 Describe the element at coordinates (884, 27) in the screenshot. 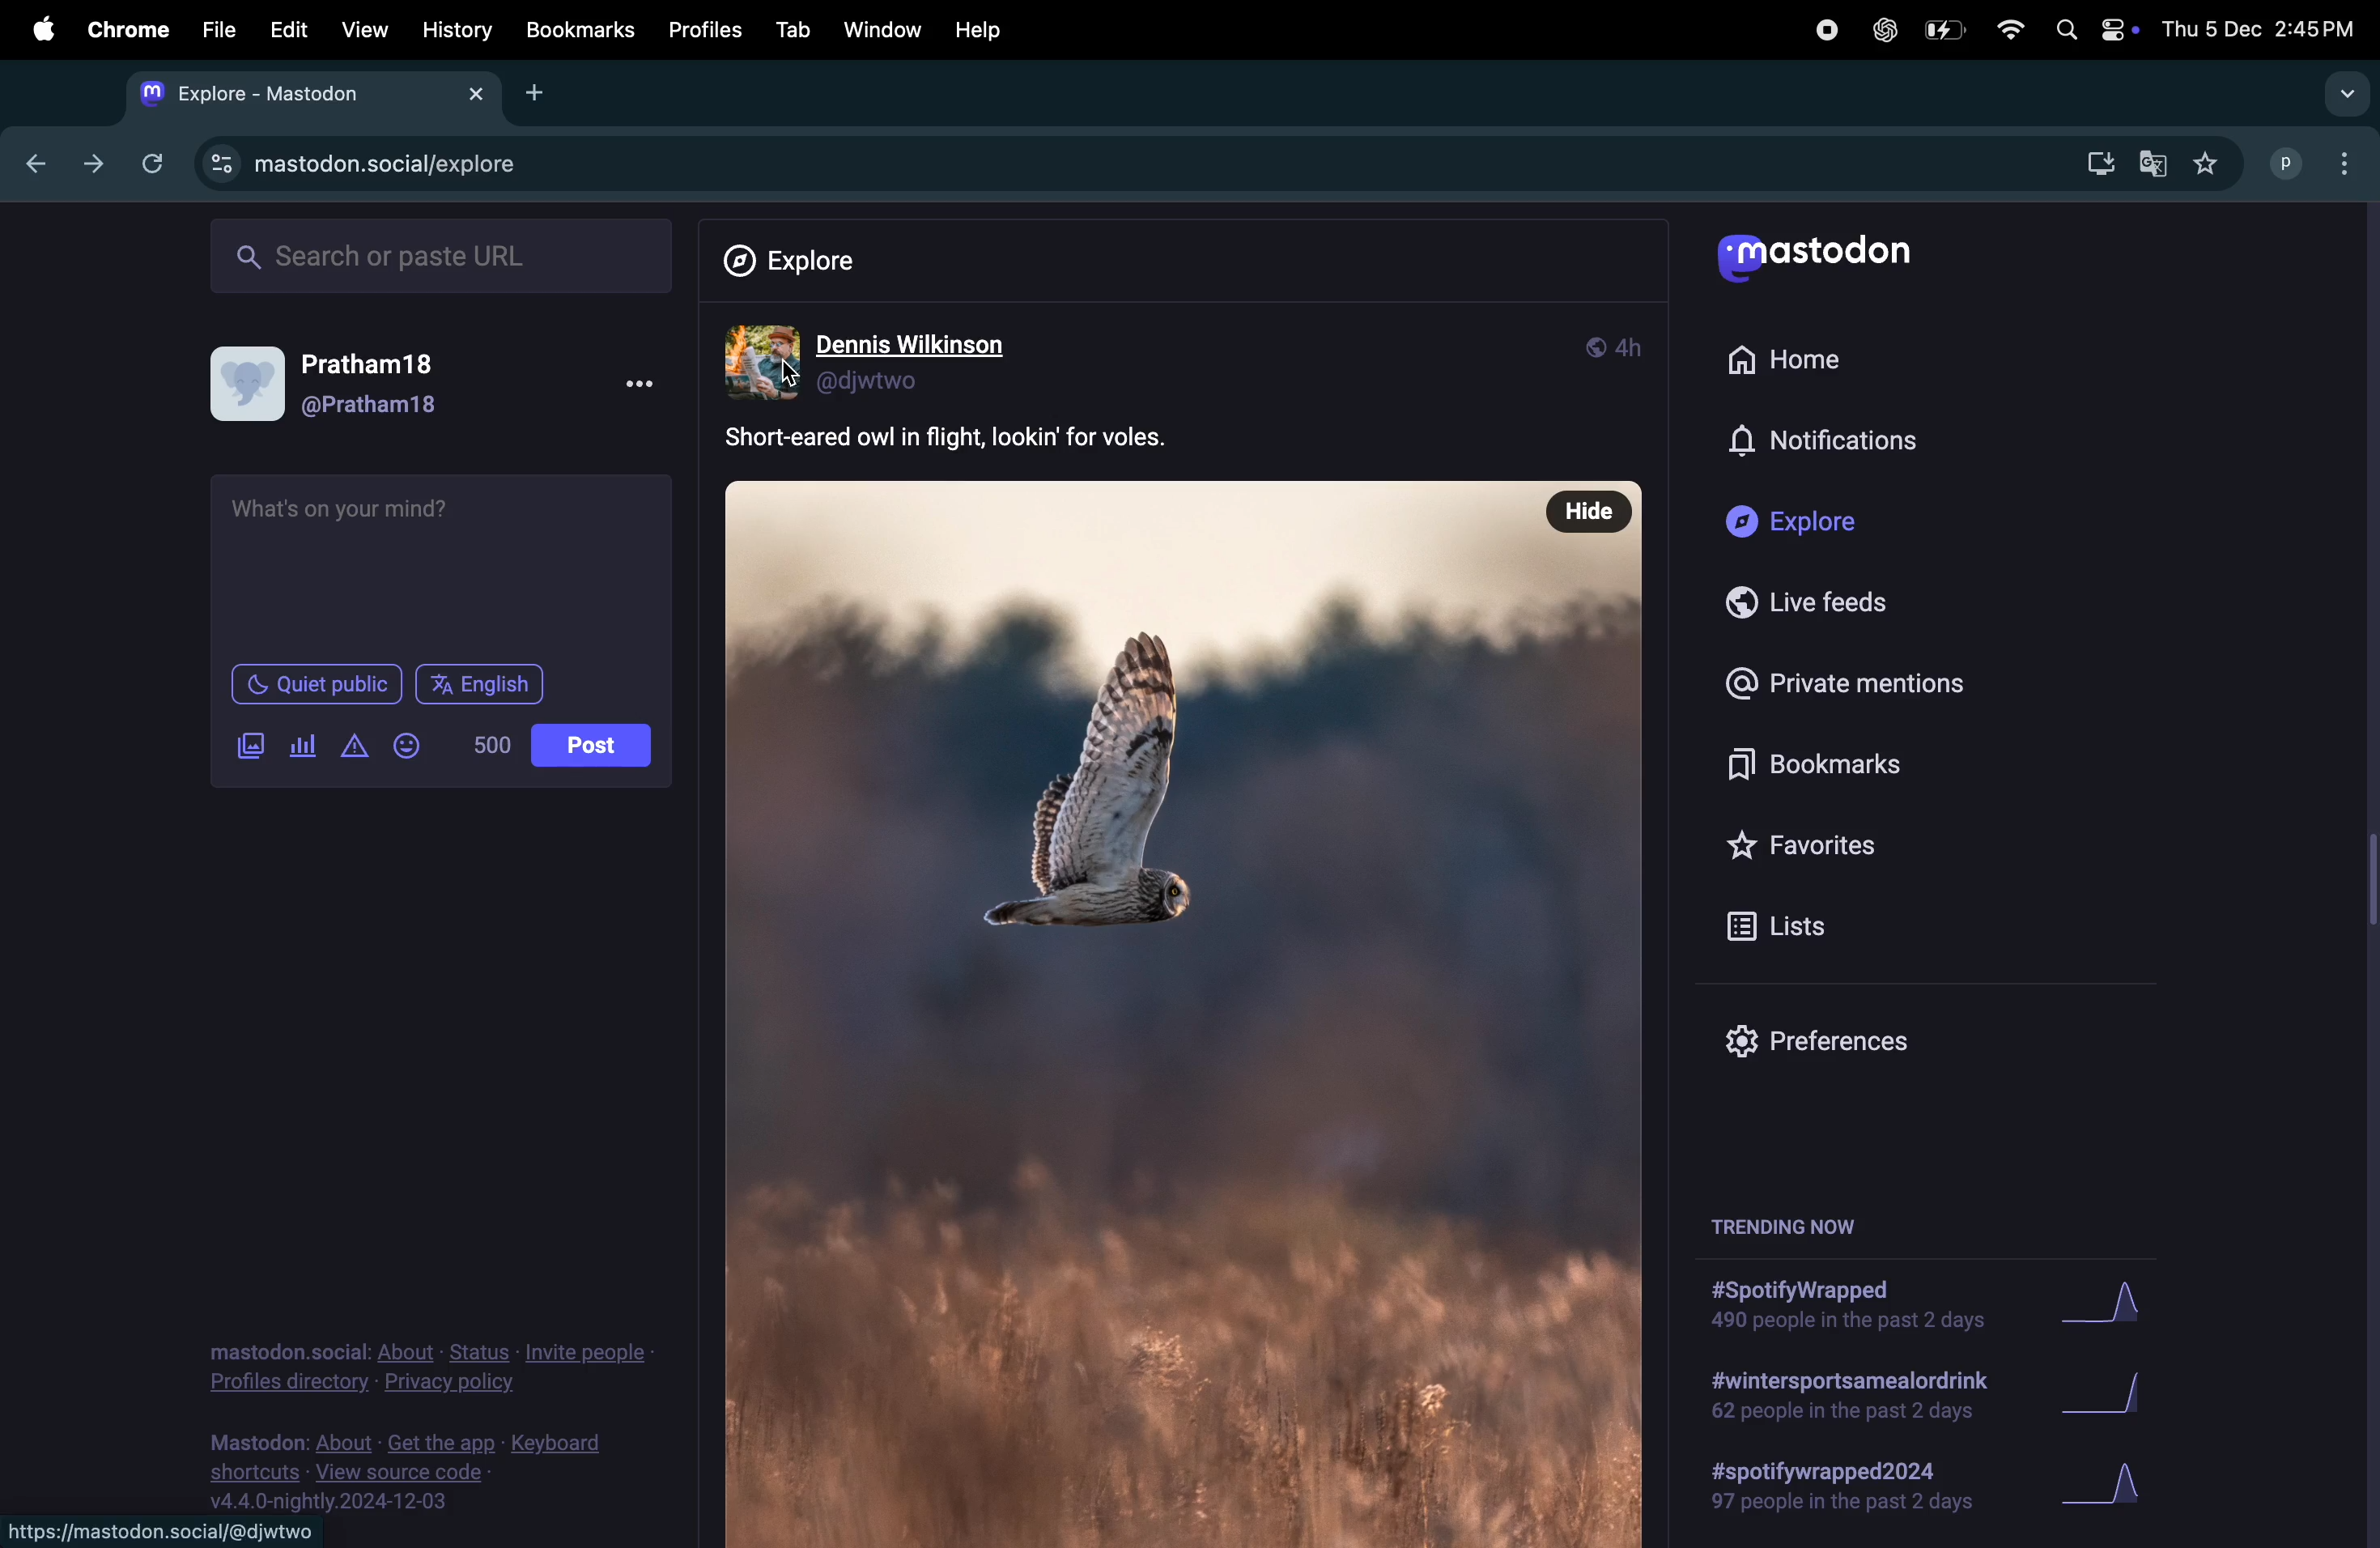

I see `window` at that location.